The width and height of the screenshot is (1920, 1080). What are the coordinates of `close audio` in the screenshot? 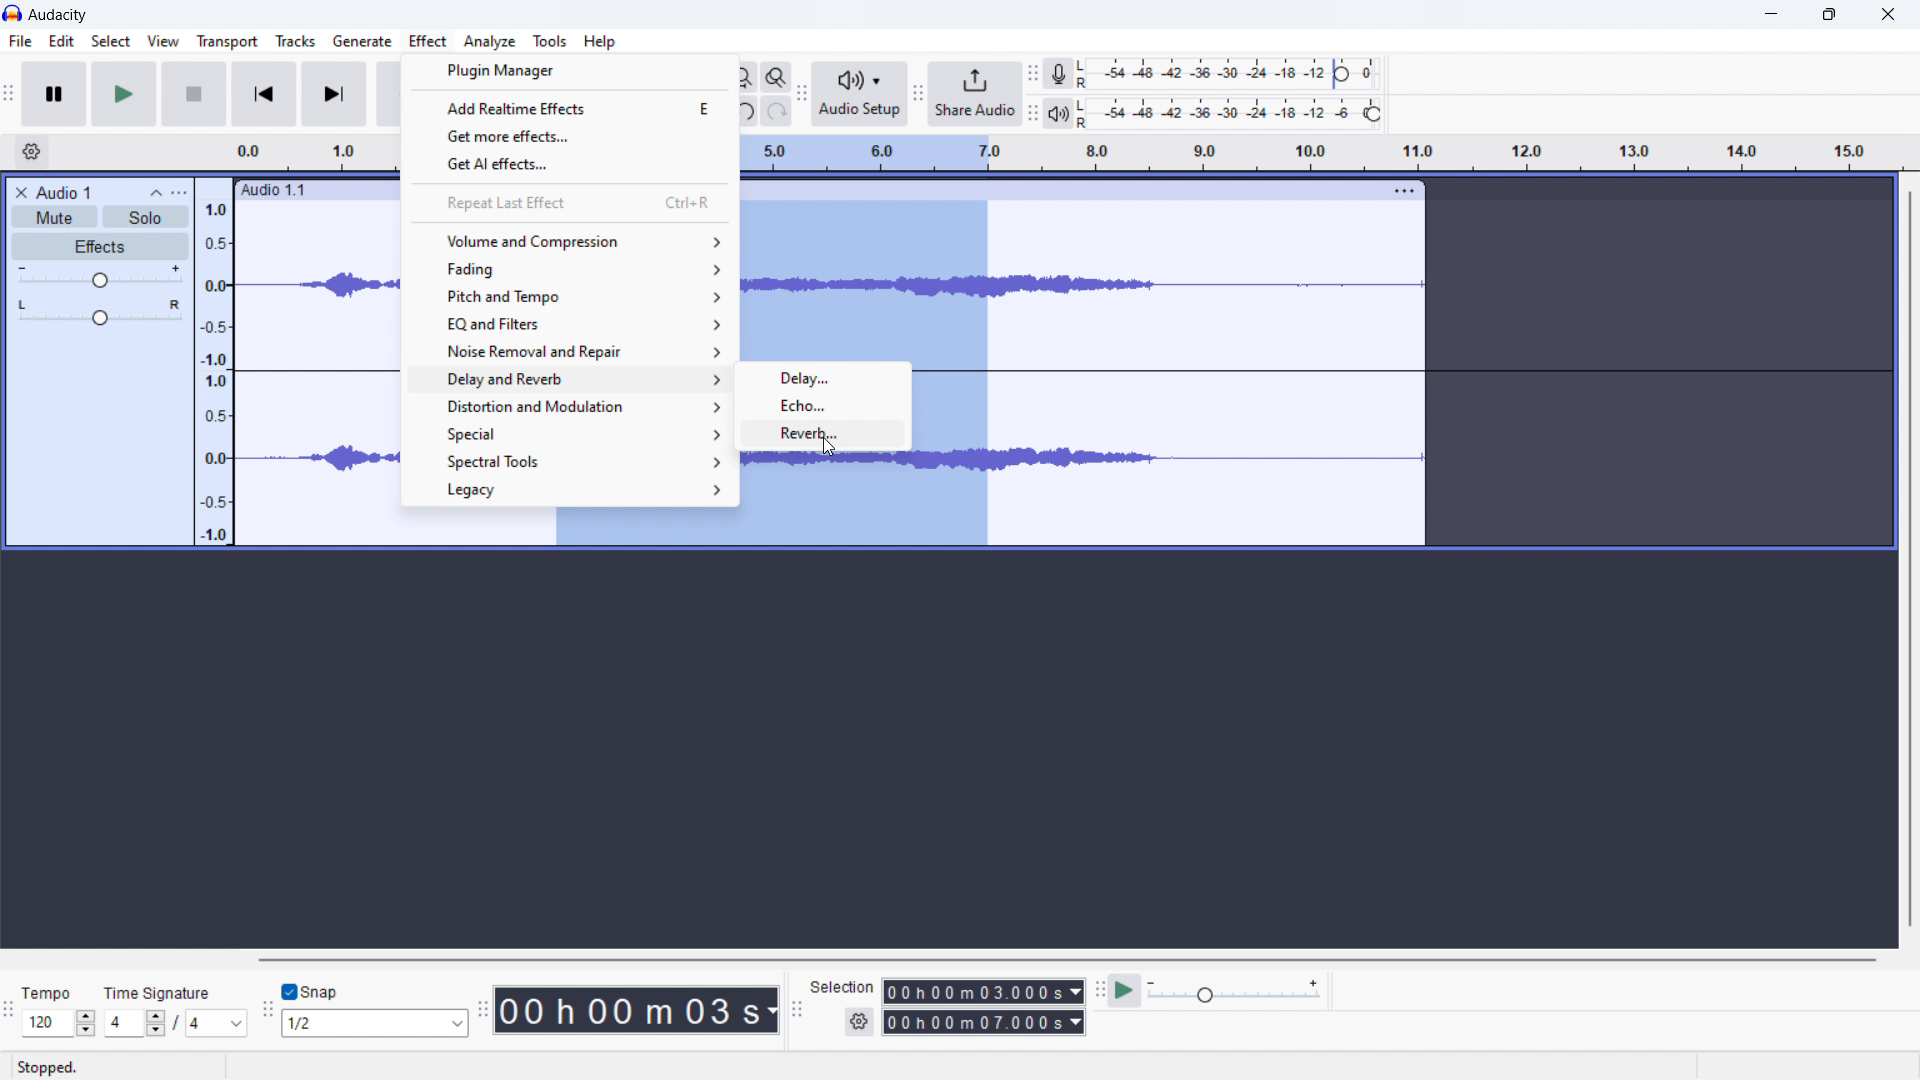 It's located at (18, 190).